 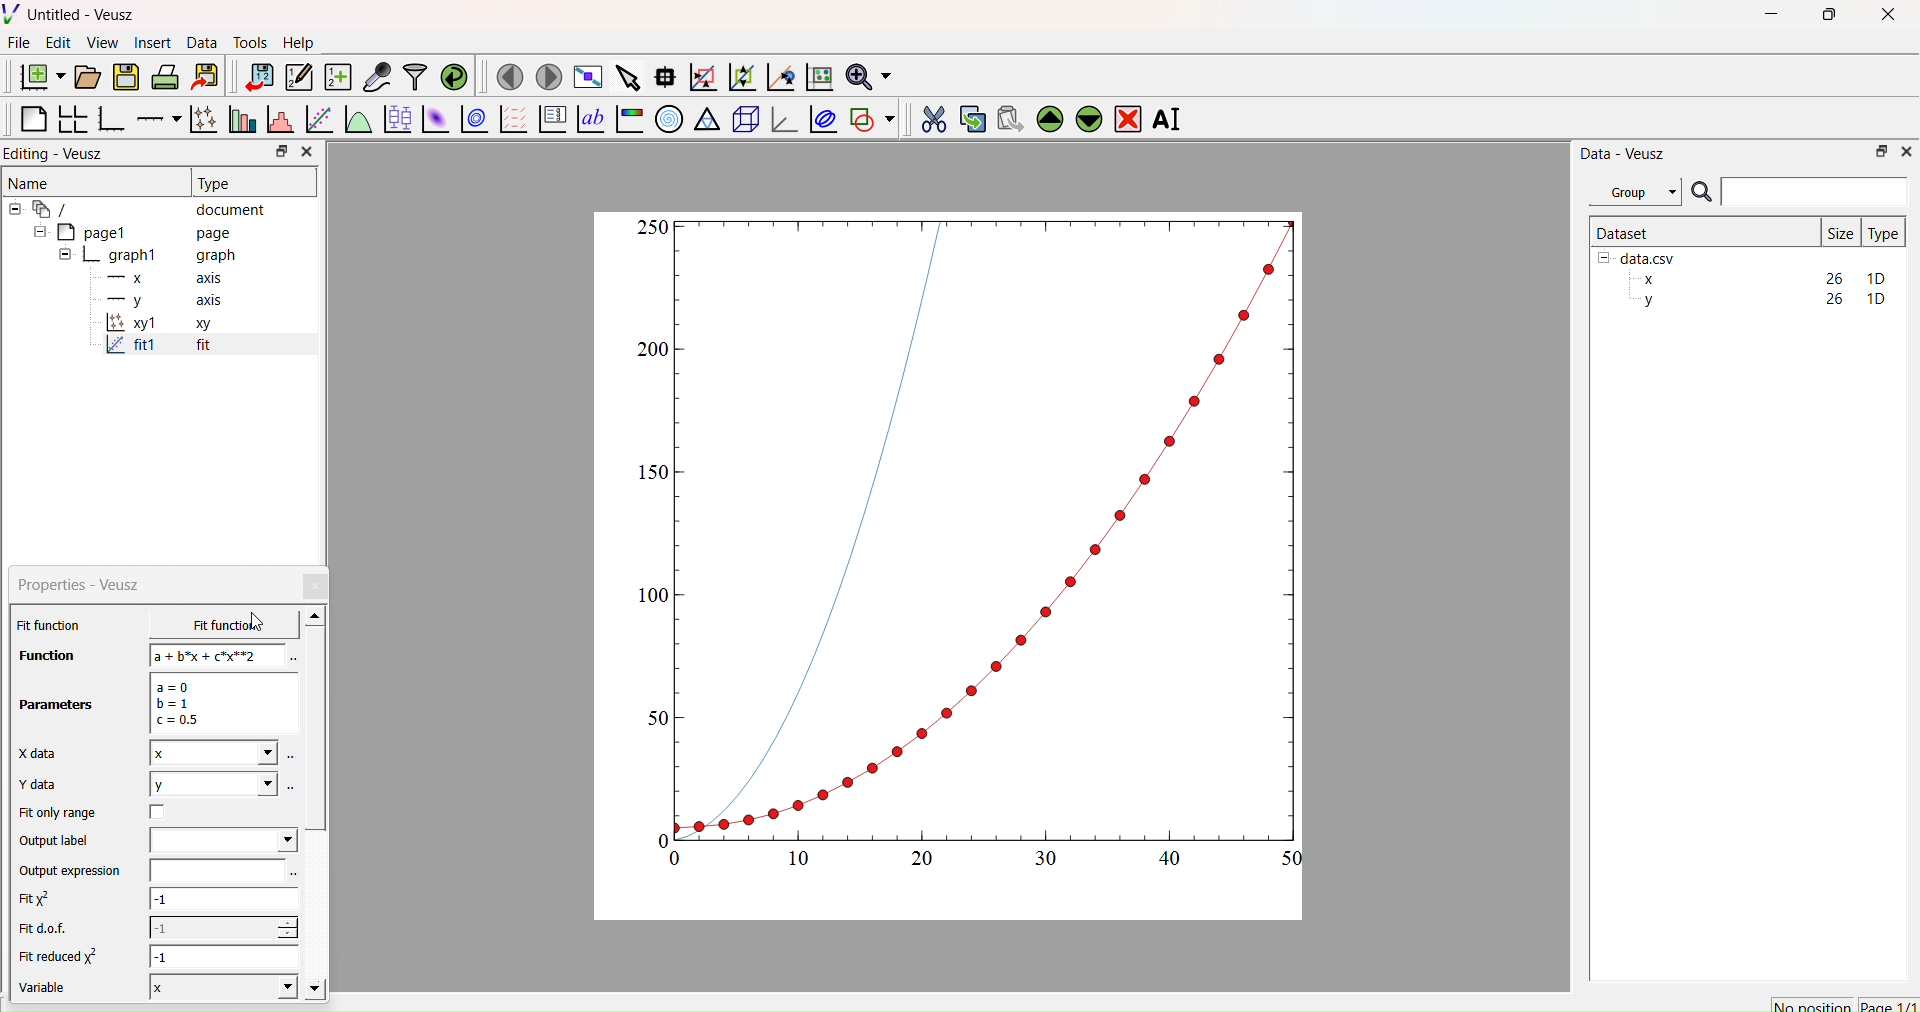 I want to click on x , so click(x=213, y=753).